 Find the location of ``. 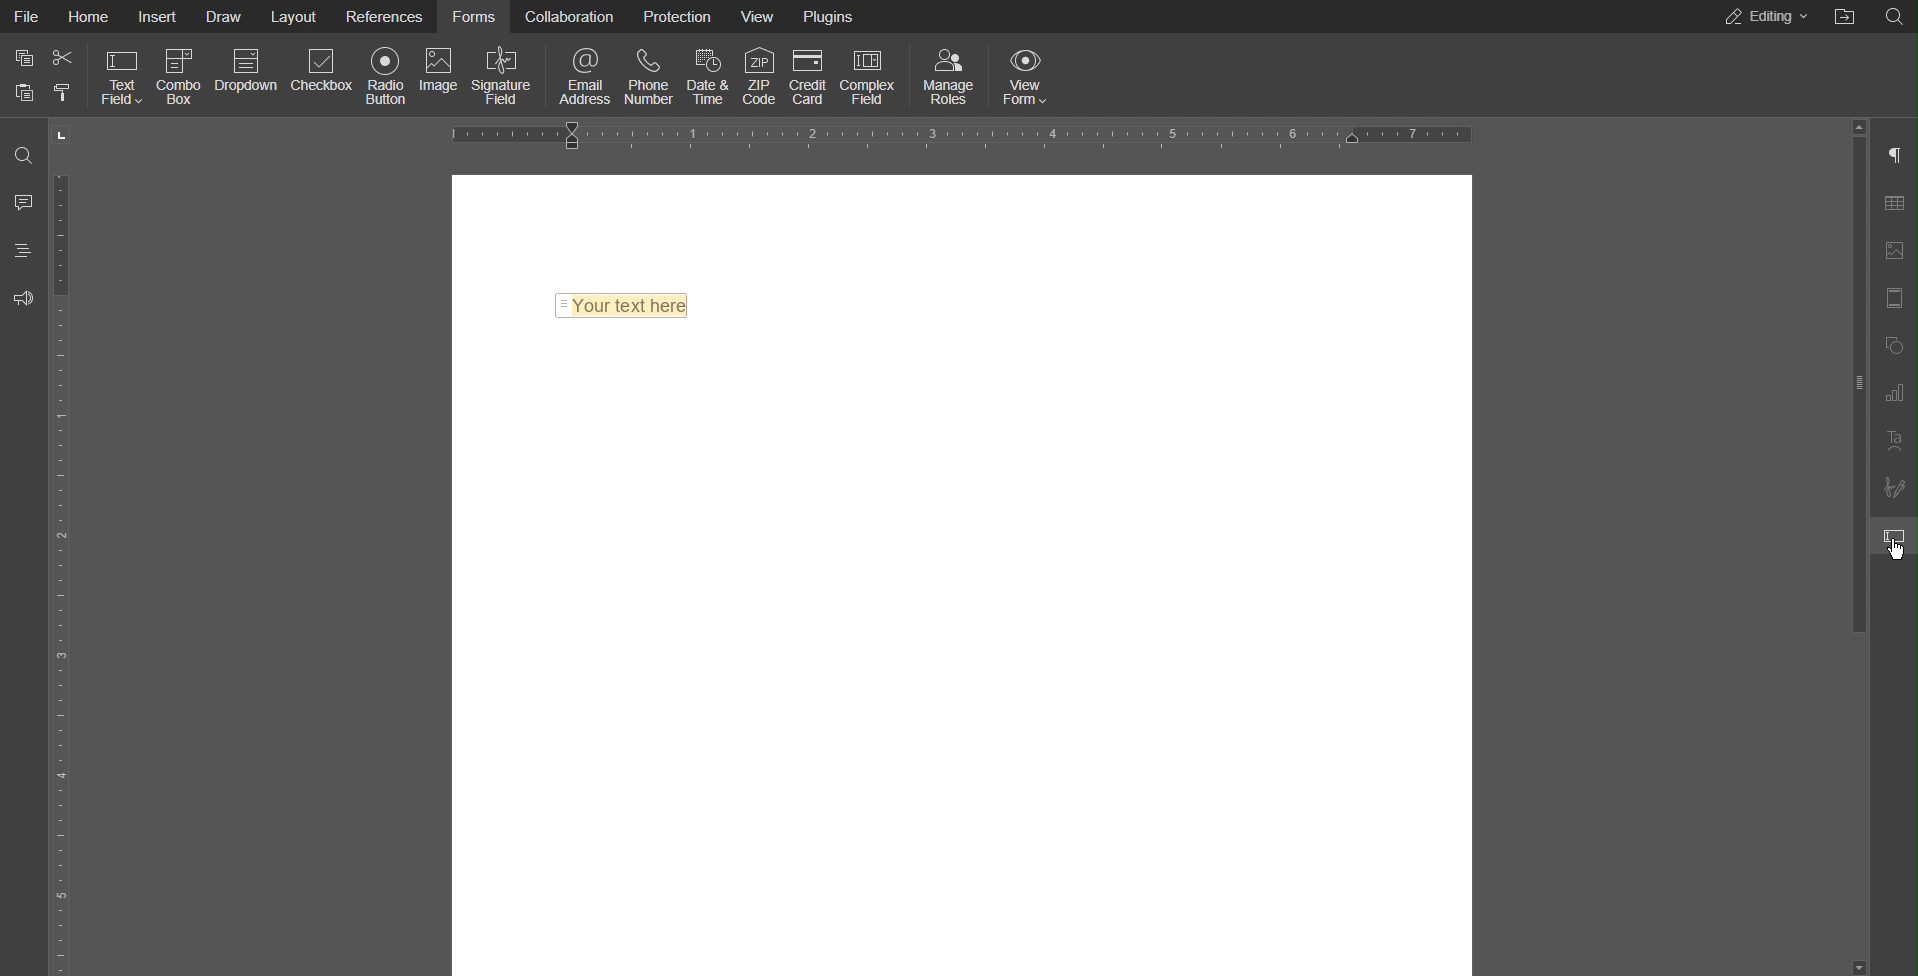

 is located at coordinates (1892, 20).